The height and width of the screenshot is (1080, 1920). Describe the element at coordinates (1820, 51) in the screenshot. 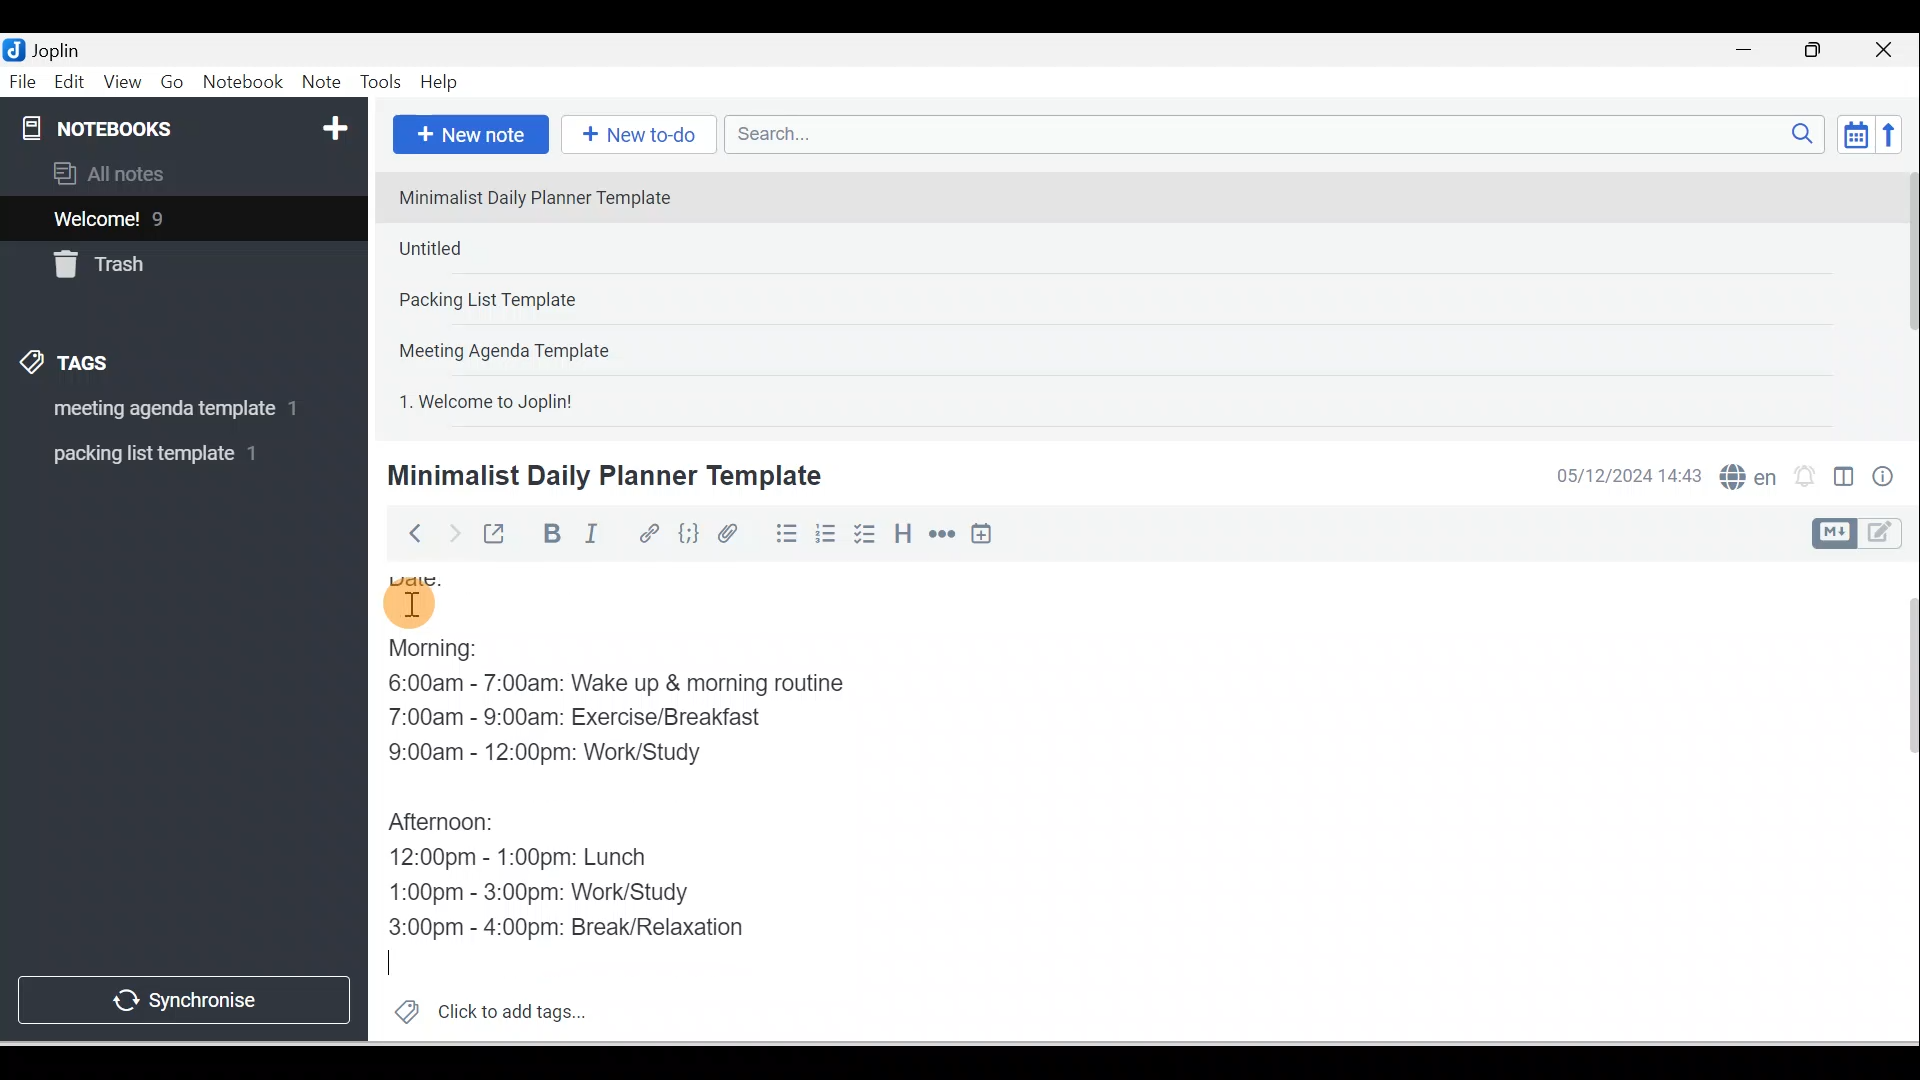

I see `Maximise` at that location.